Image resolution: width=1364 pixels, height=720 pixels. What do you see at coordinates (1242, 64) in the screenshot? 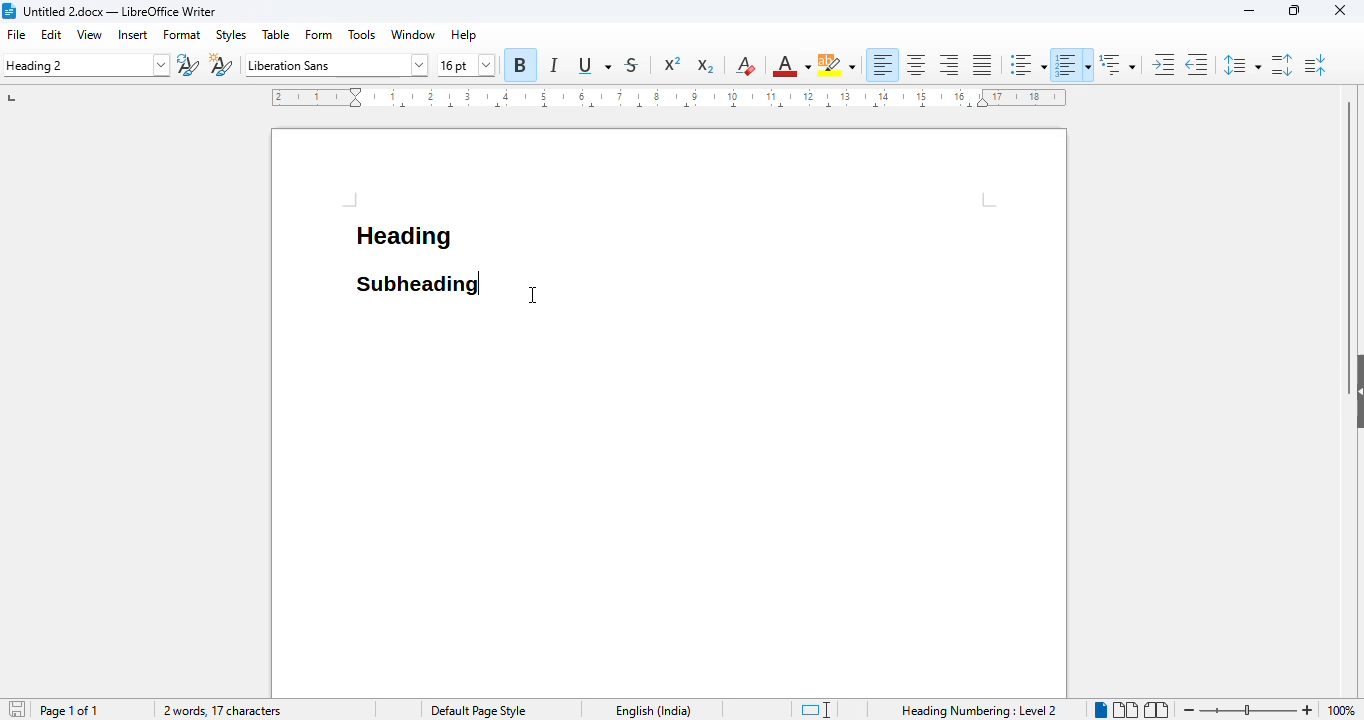
I see `set line spacing` at bounding box center [1242, 64].